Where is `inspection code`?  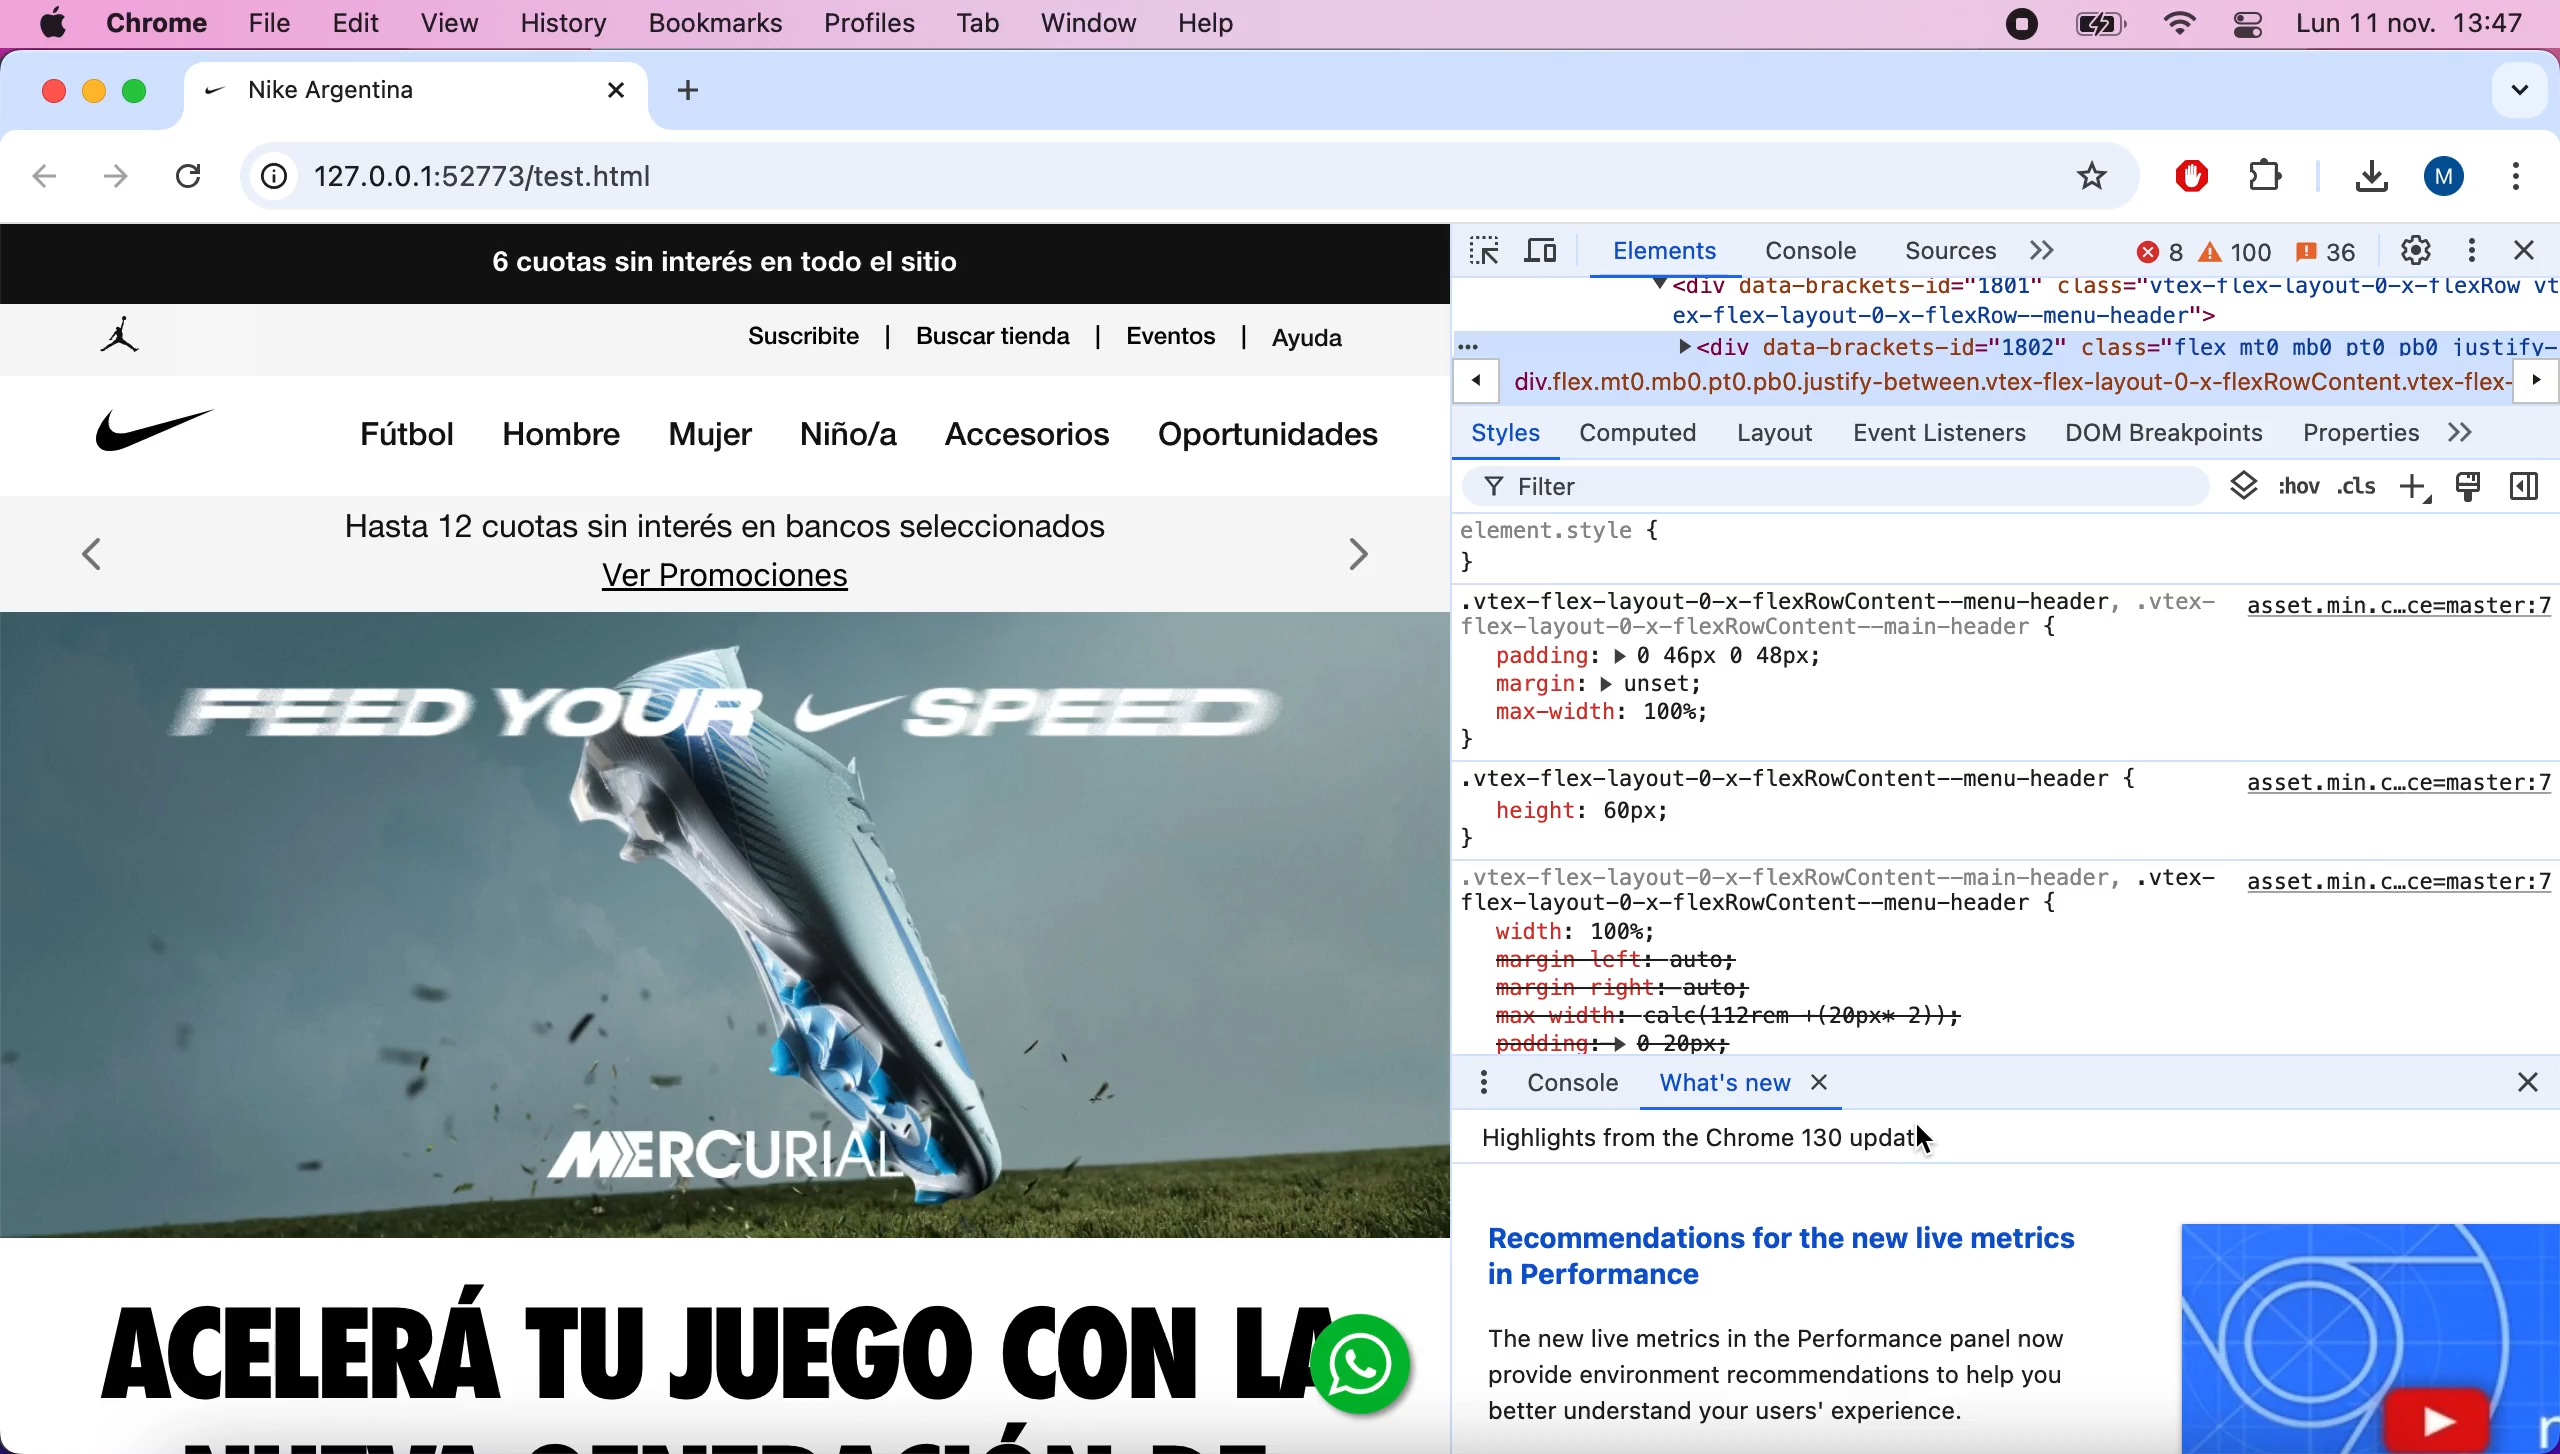
inspection code is located at coordinates (2010, 783).